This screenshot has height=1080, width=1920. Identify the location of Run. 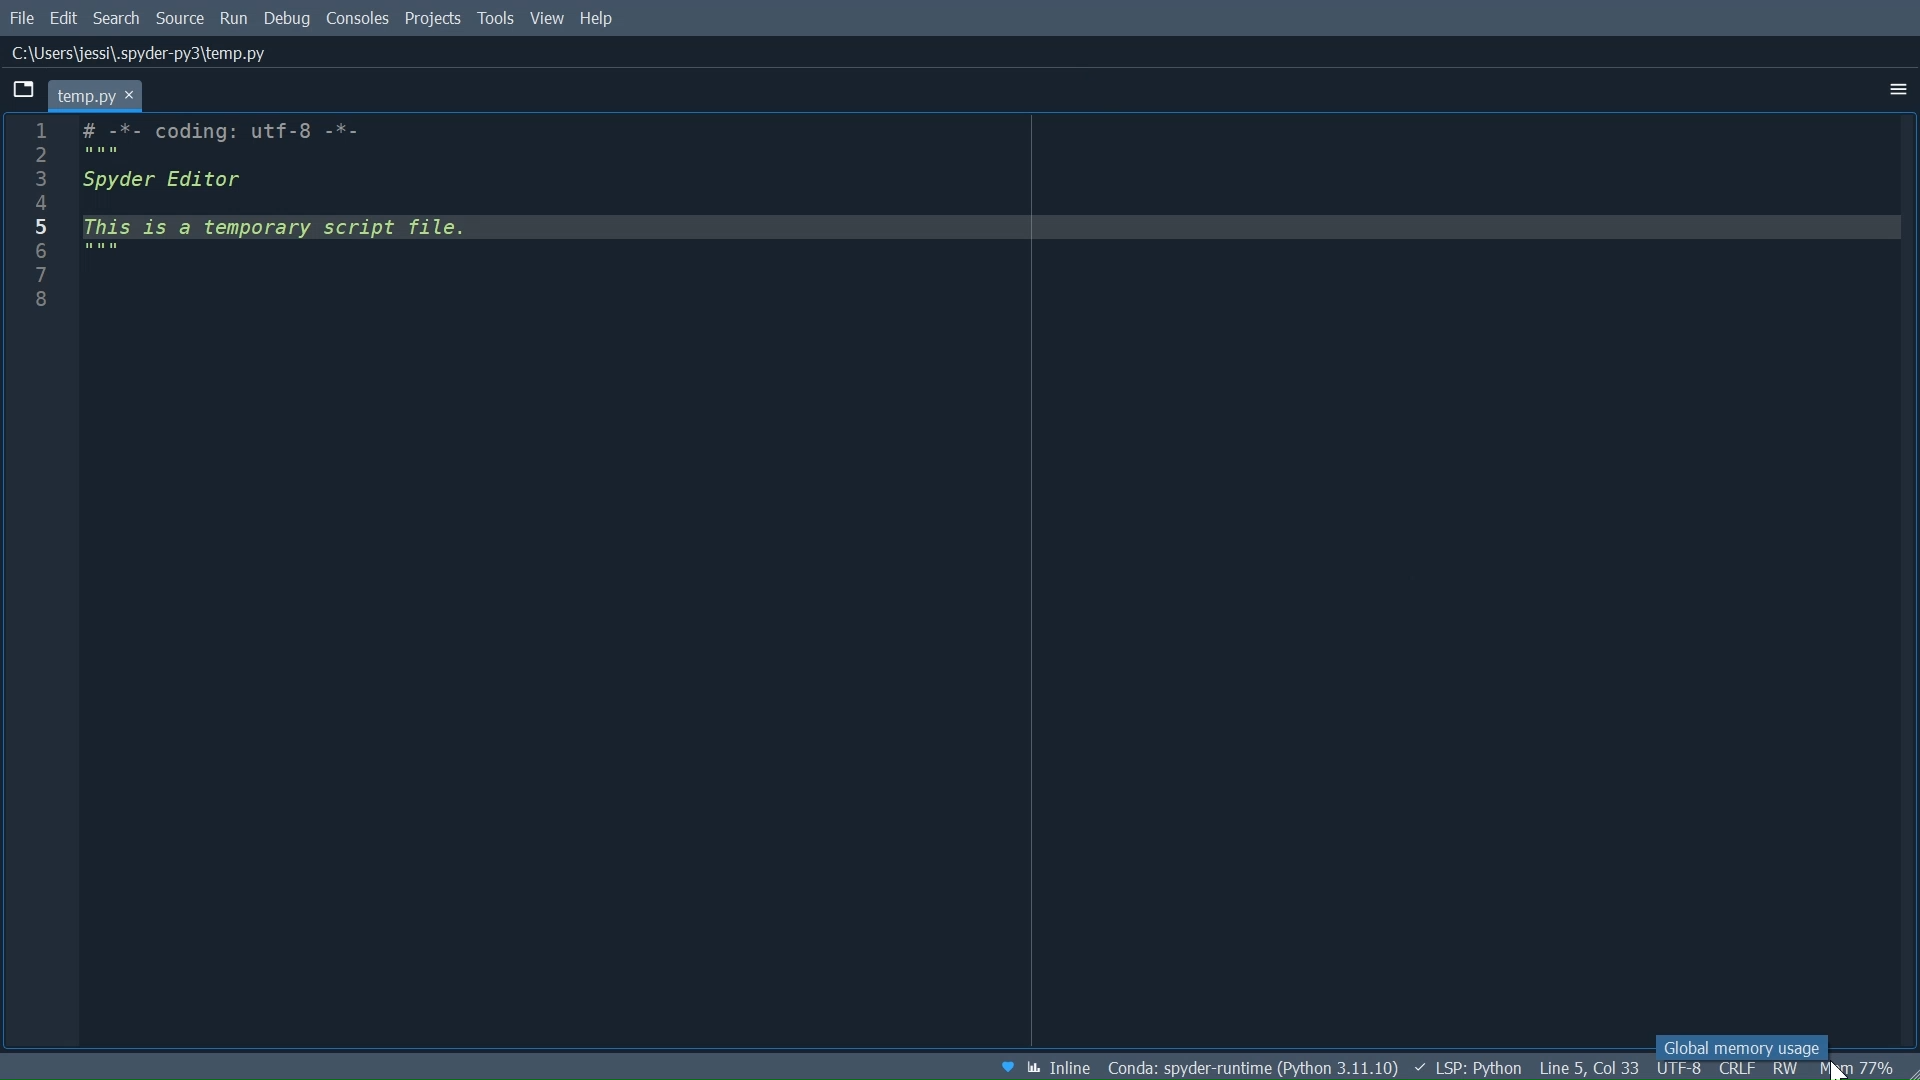
(235, 20).